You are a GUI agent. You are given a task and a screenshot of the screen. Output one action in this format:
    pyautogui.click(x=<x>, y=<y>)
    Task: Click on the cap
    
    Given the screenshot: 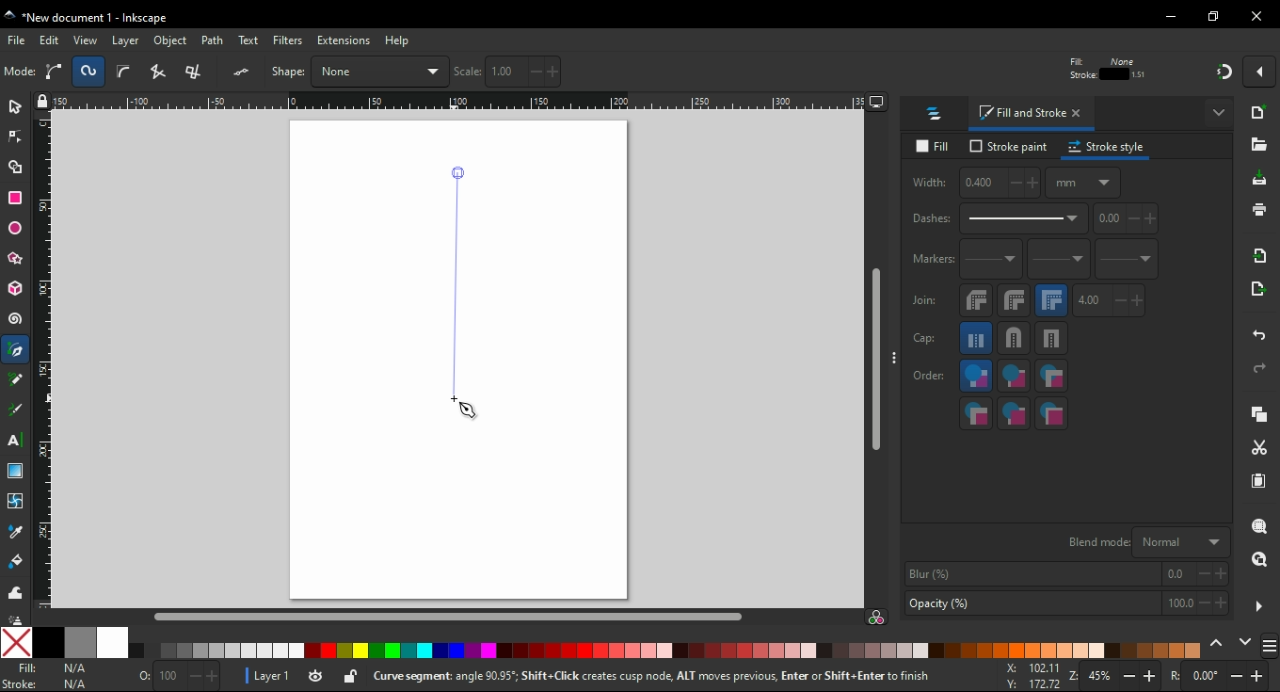 What is the action you would take?
    pyautogui.click(x=925, y=339)
    